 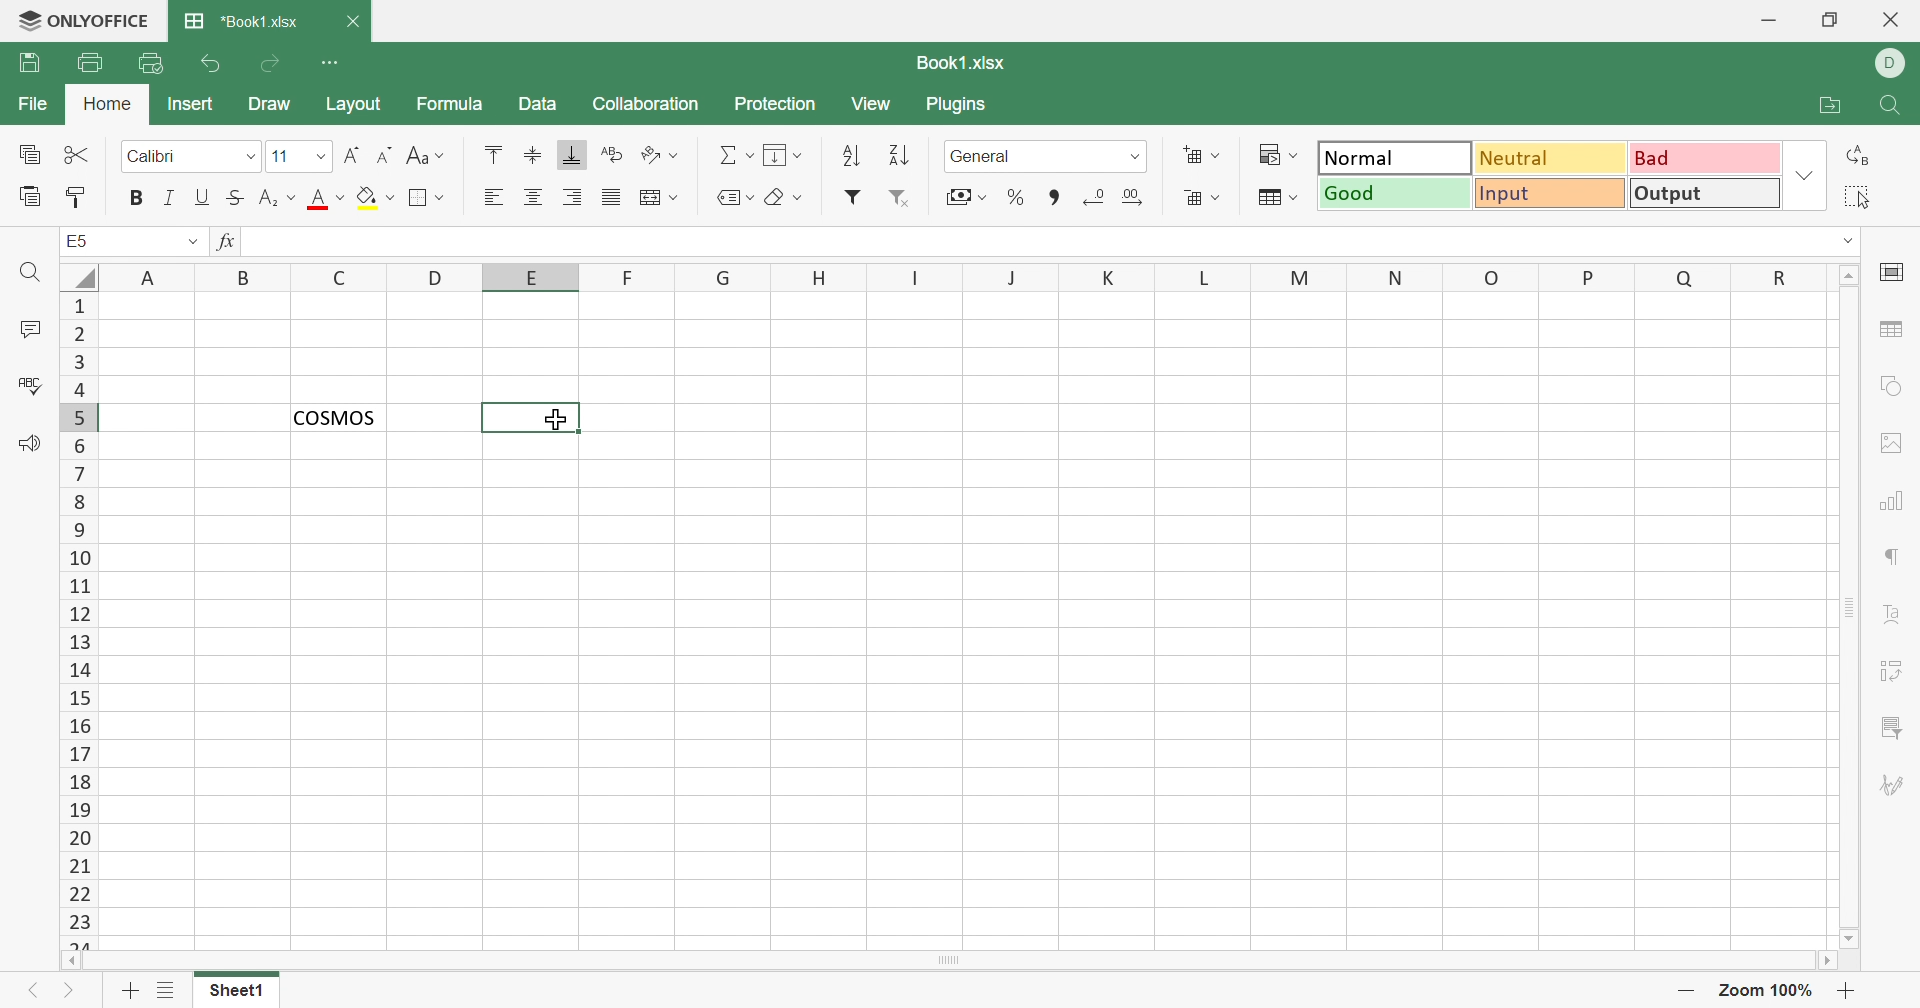 What do you see at coordinates (374, 199) in the screenshot?
I see `Fill Color` at bounding box center [374, 199].